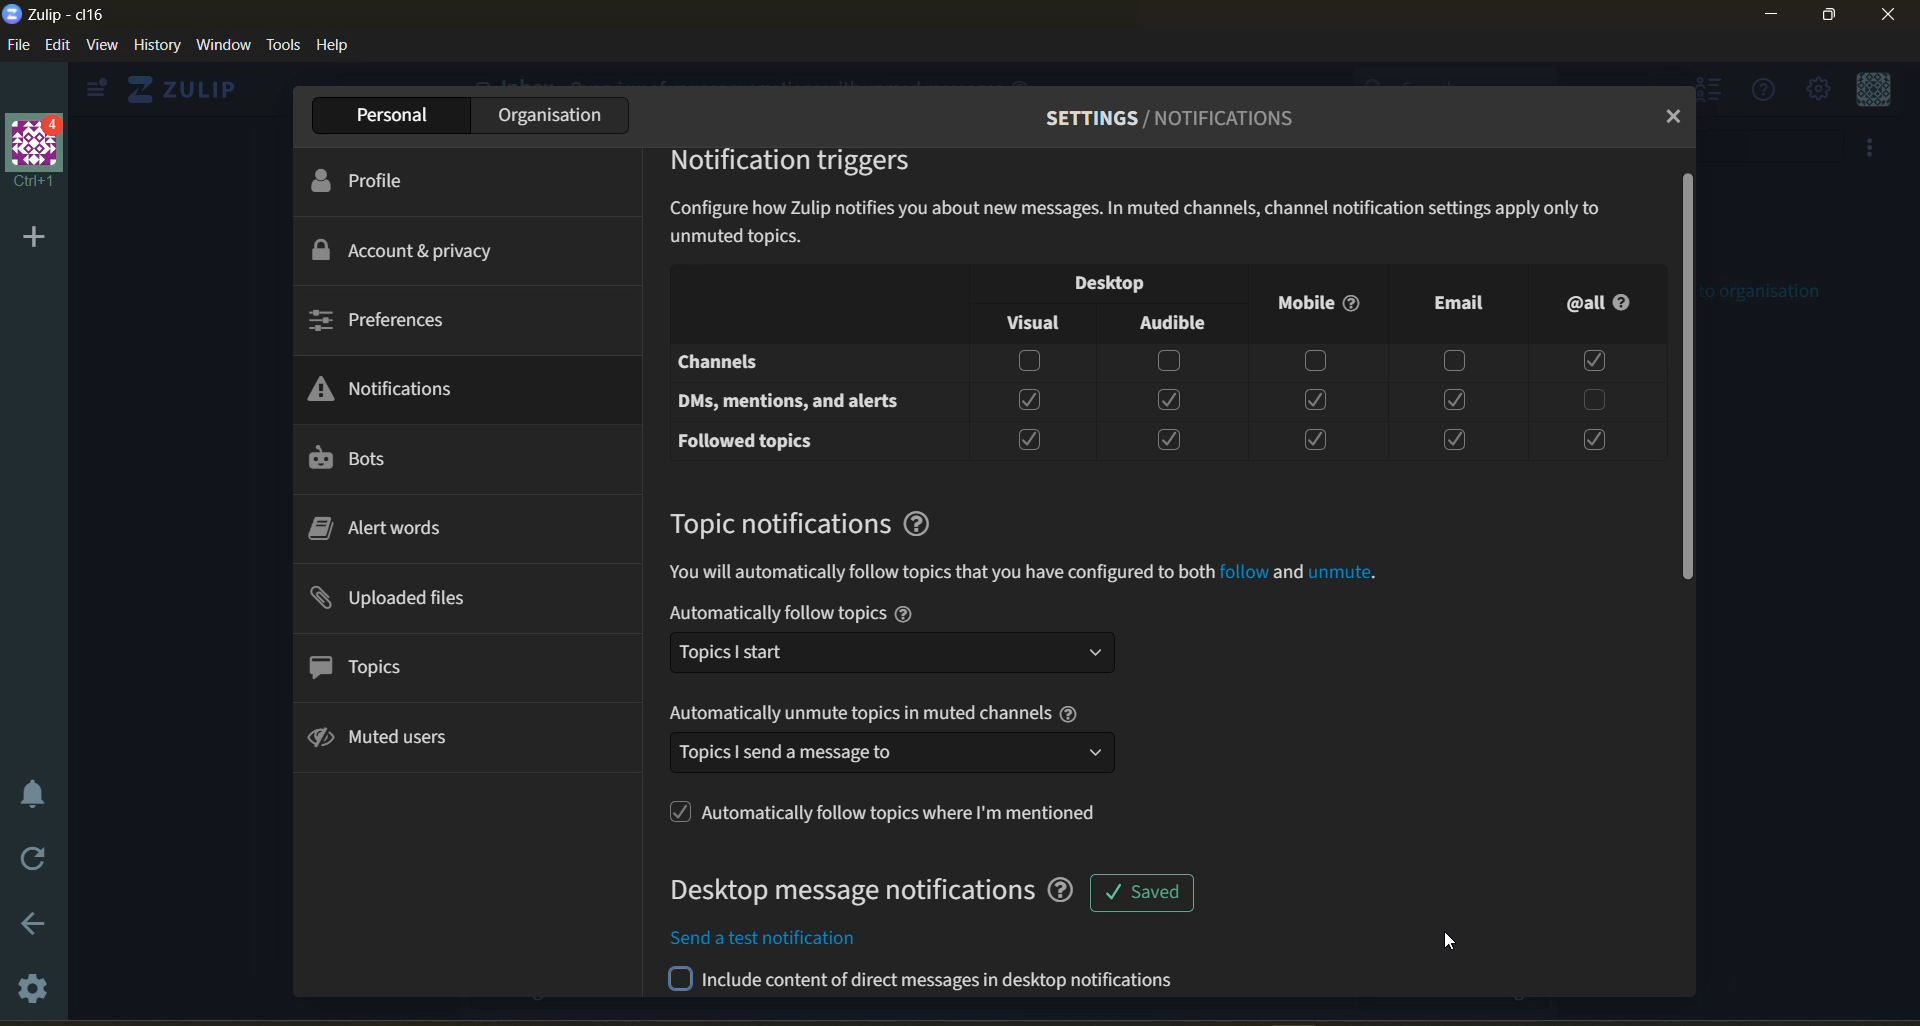  Describe the element at coordinates (1457, 438) in the screenshot. I see `Checkbox` at that location.